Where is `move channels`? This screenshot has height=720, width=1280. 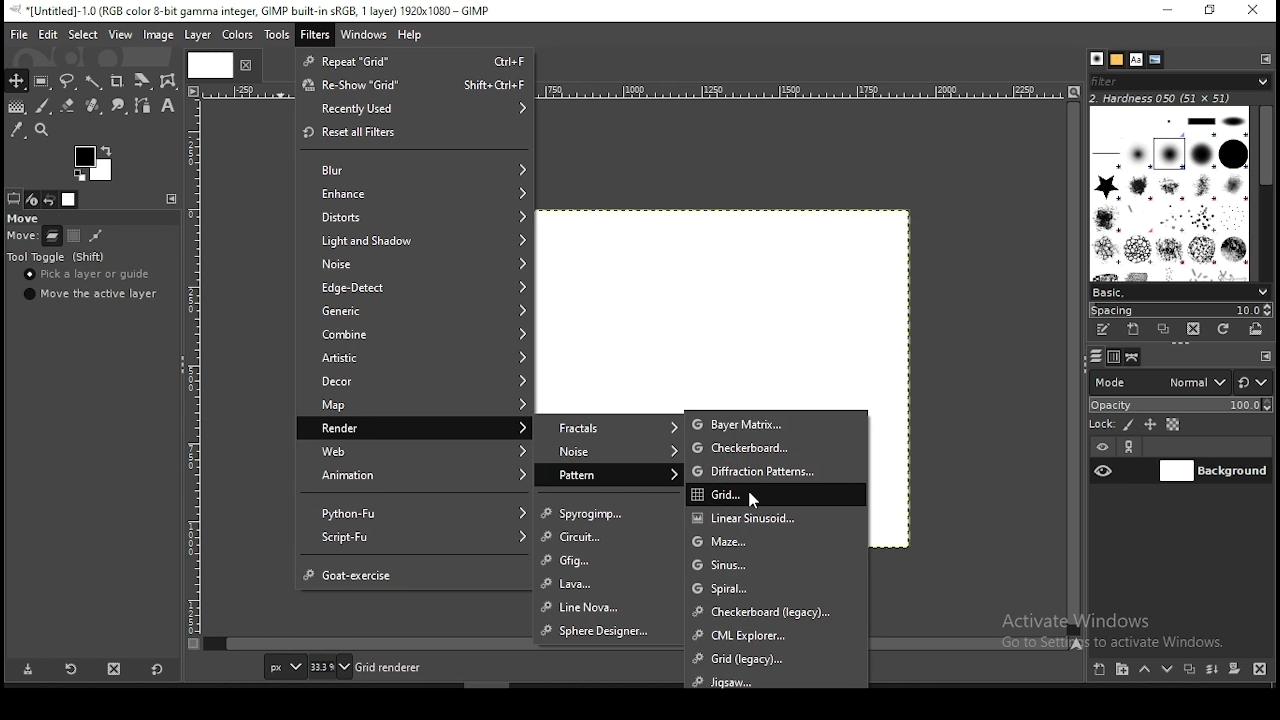 move channels is located at coordinates (75, 235).